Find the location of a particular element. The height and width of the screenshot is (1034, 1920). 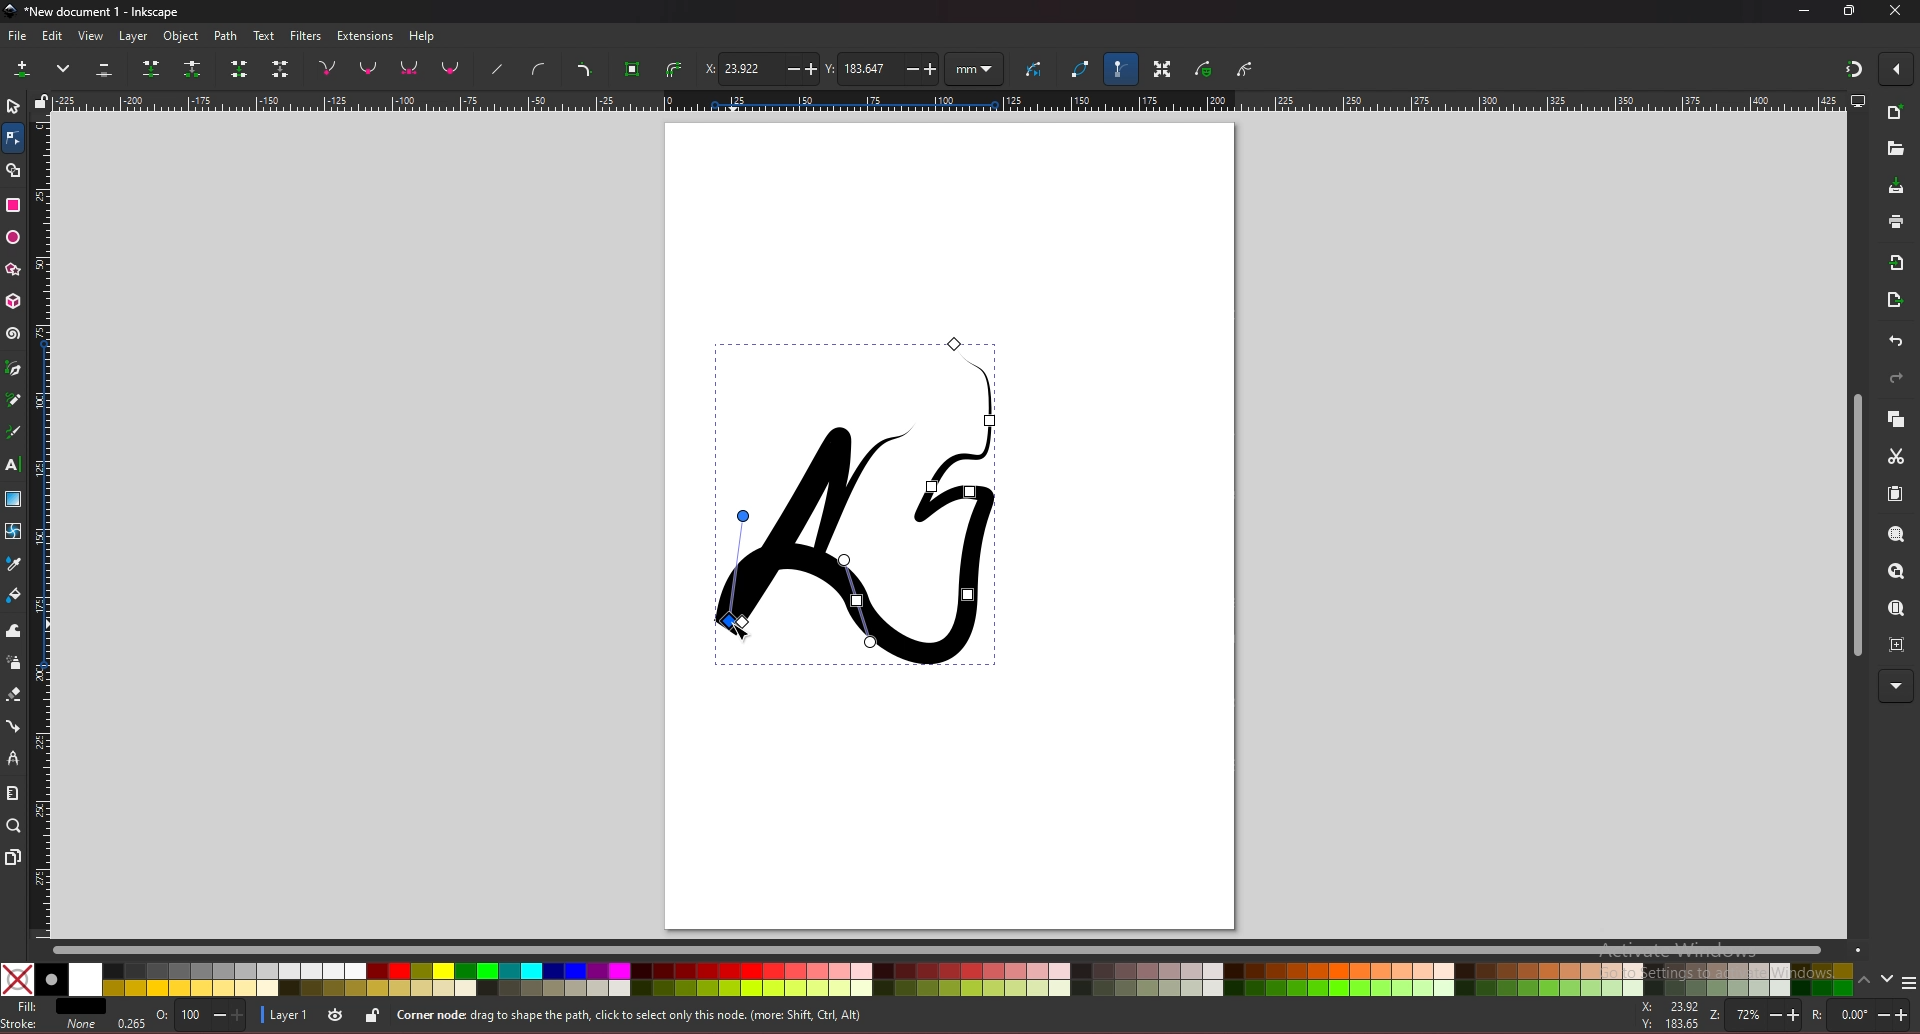

more is located at coordinates (1895, 686).